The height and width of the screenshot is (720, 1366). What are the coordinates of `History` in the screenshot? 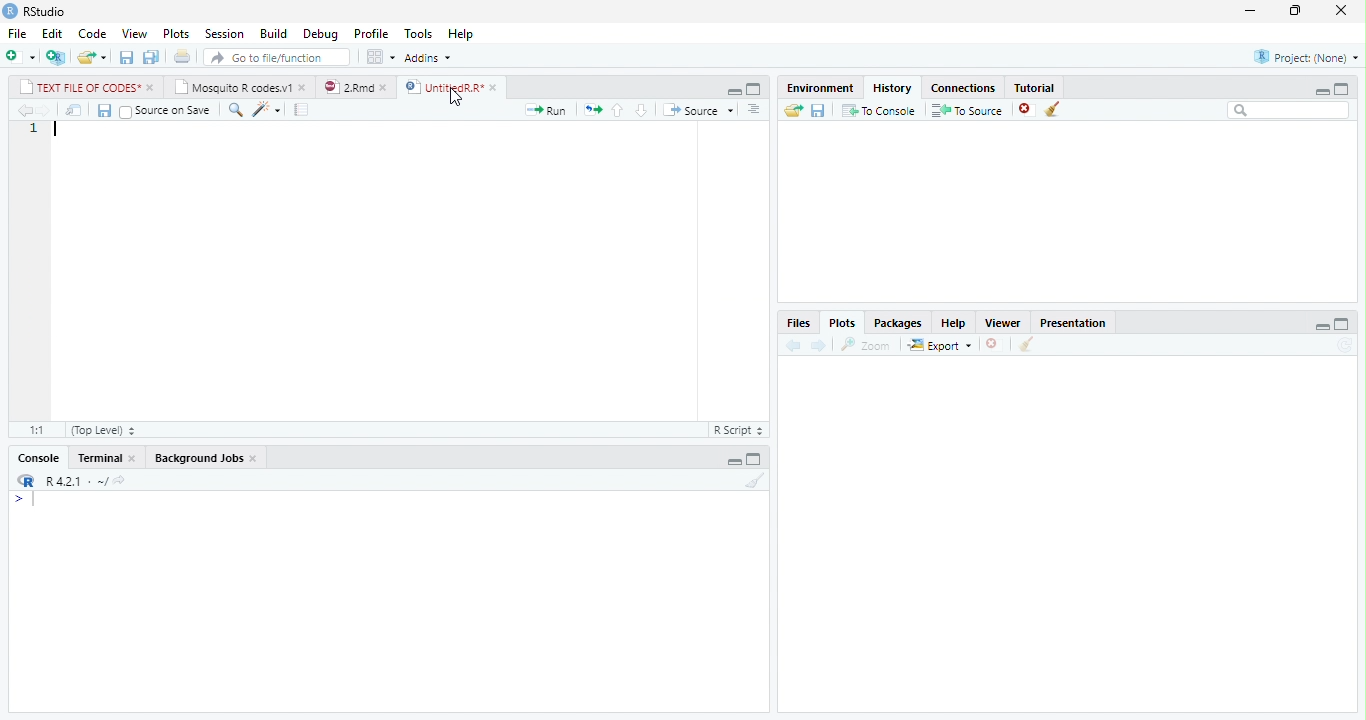 It's located at (892, 87).